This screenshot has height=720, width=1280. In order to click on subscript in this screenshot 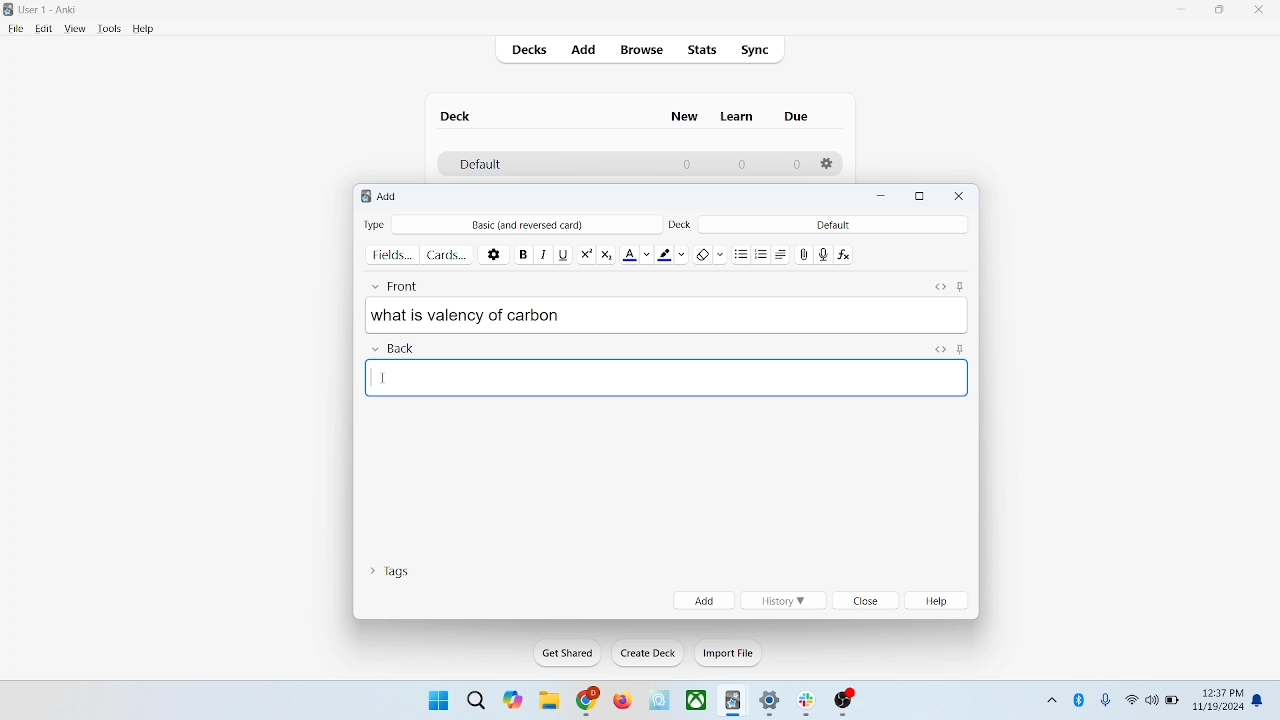, I will do `click(606, 252)`.